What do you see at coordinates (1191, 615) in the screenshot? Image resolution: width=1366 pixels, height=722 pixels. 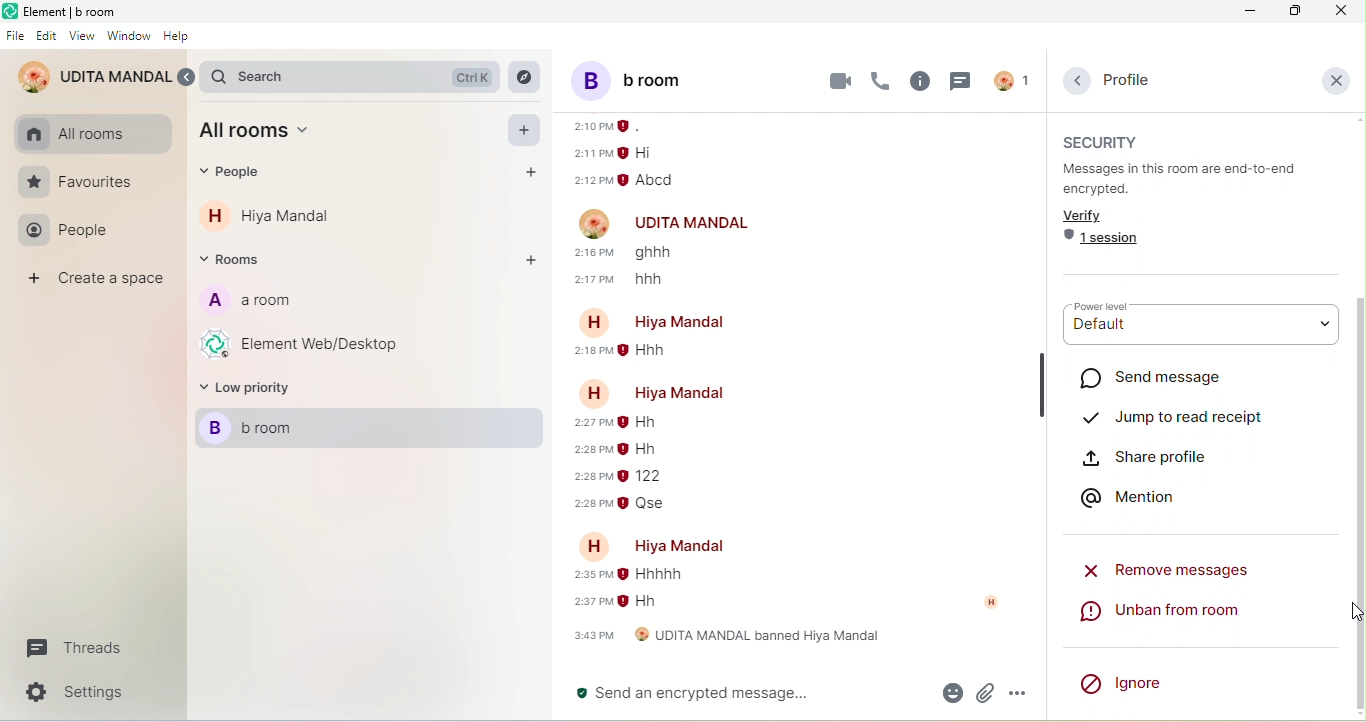 I see `unban from room` at bounding box center [1191, 615].